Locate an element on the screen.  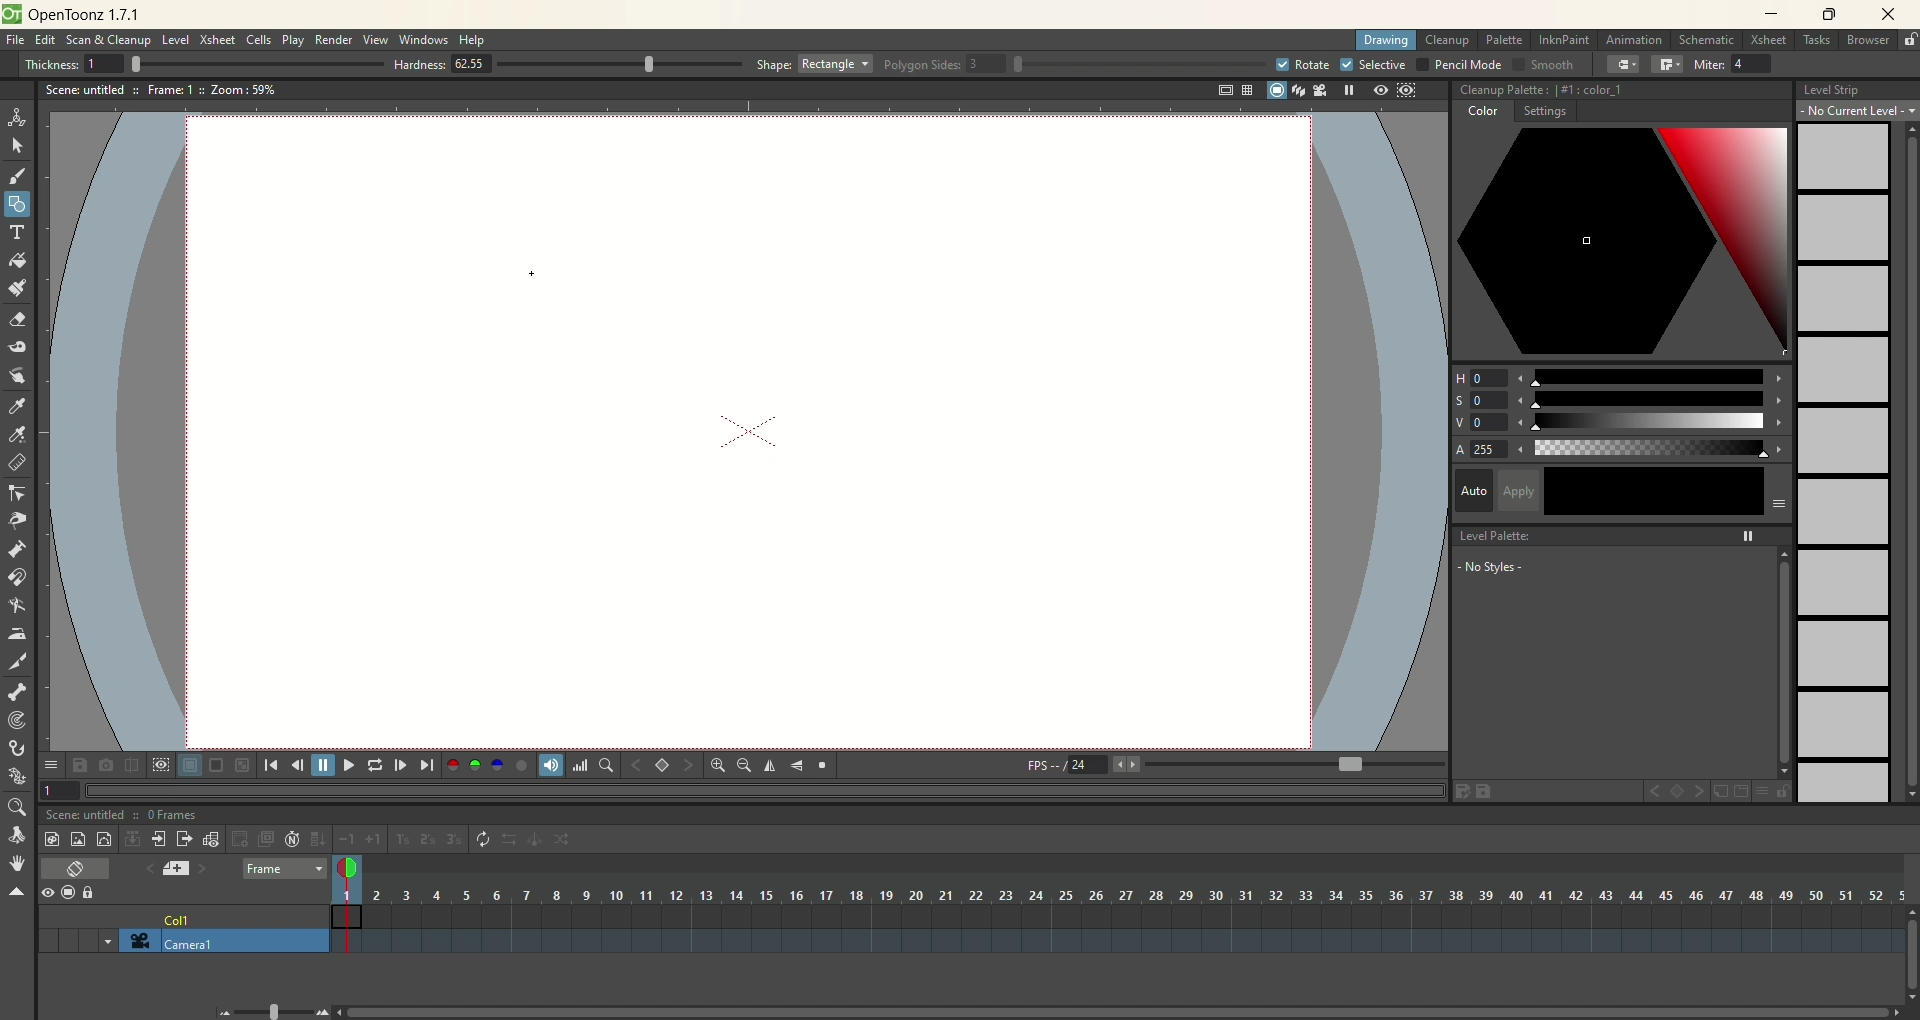
cap is located at coordinates (1624, 65).